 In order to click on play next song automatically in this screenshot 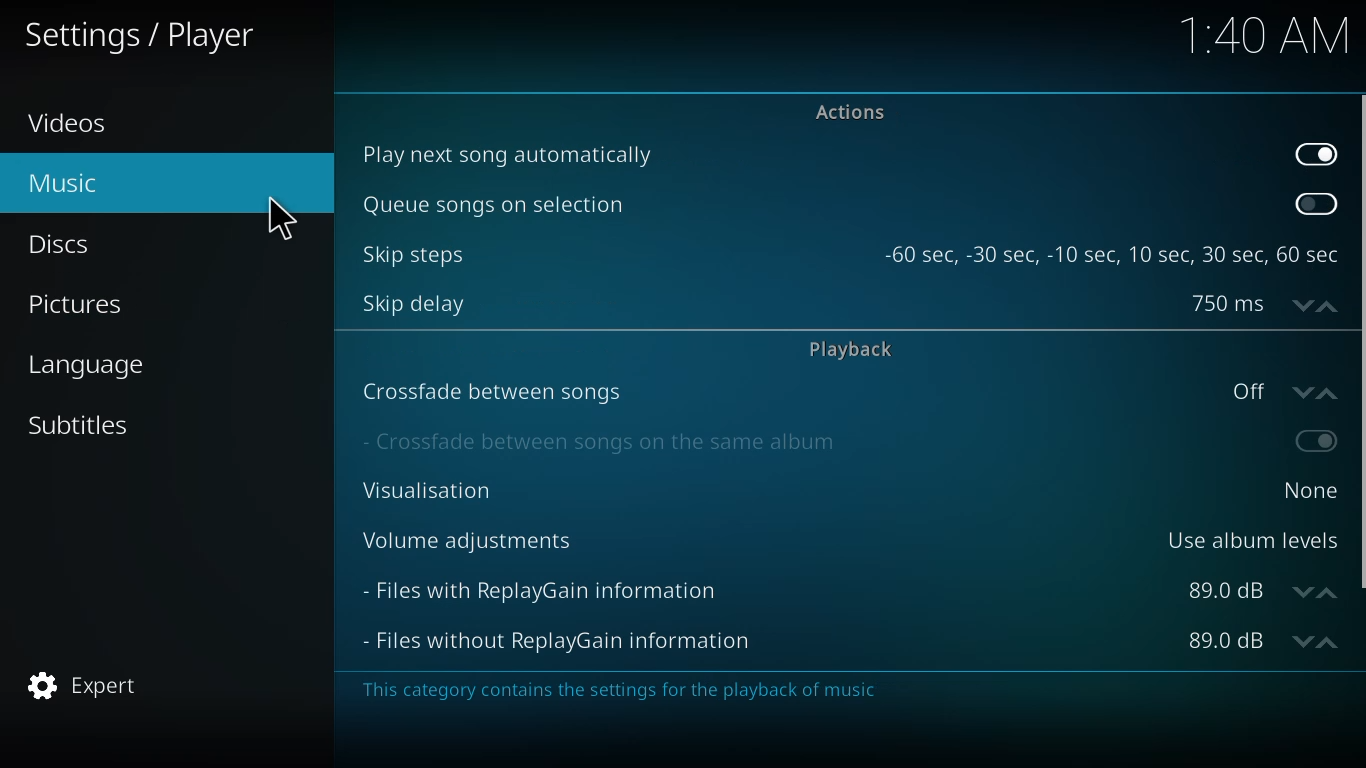, I will do `click(516, 153)`.